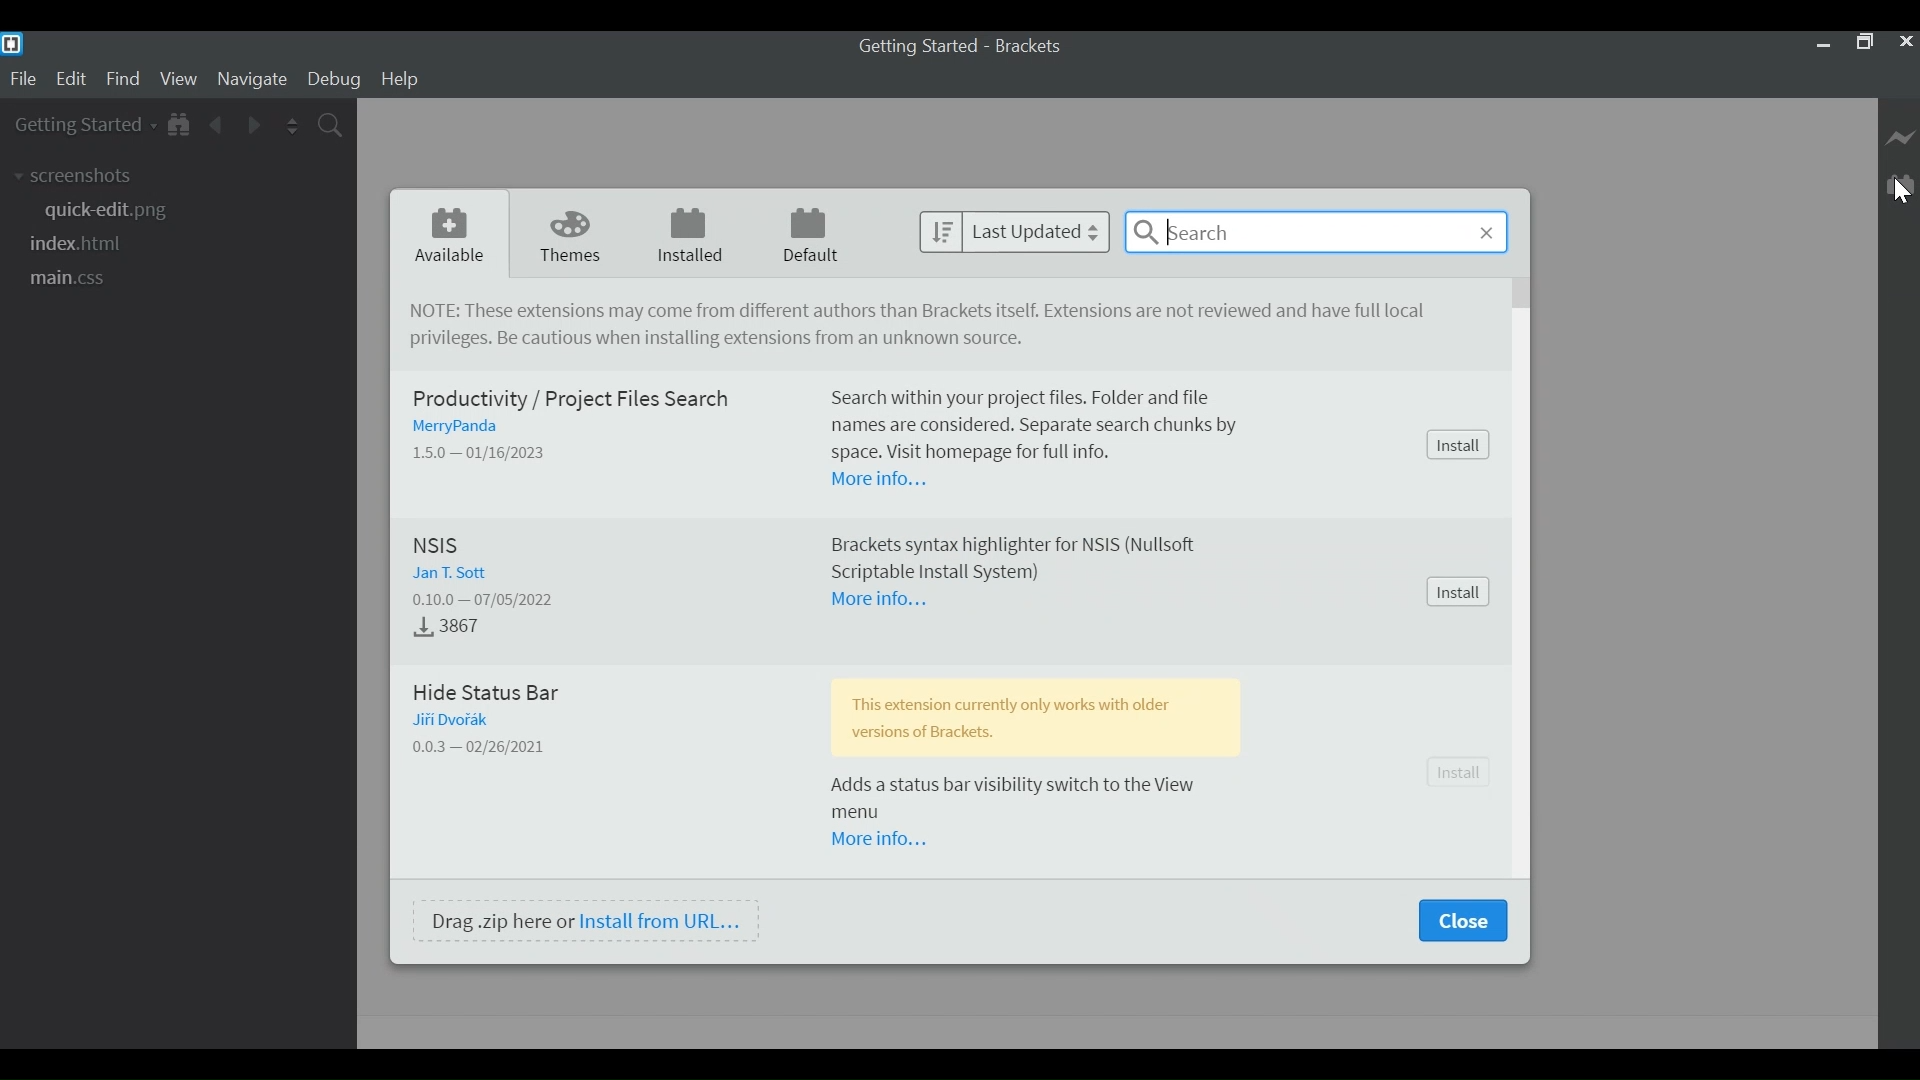 This screenshot has height=1080, width=1920. What do you see at coordinates (178, 81) in the screenshot?
I see `View` at bounding box center [178, 81].